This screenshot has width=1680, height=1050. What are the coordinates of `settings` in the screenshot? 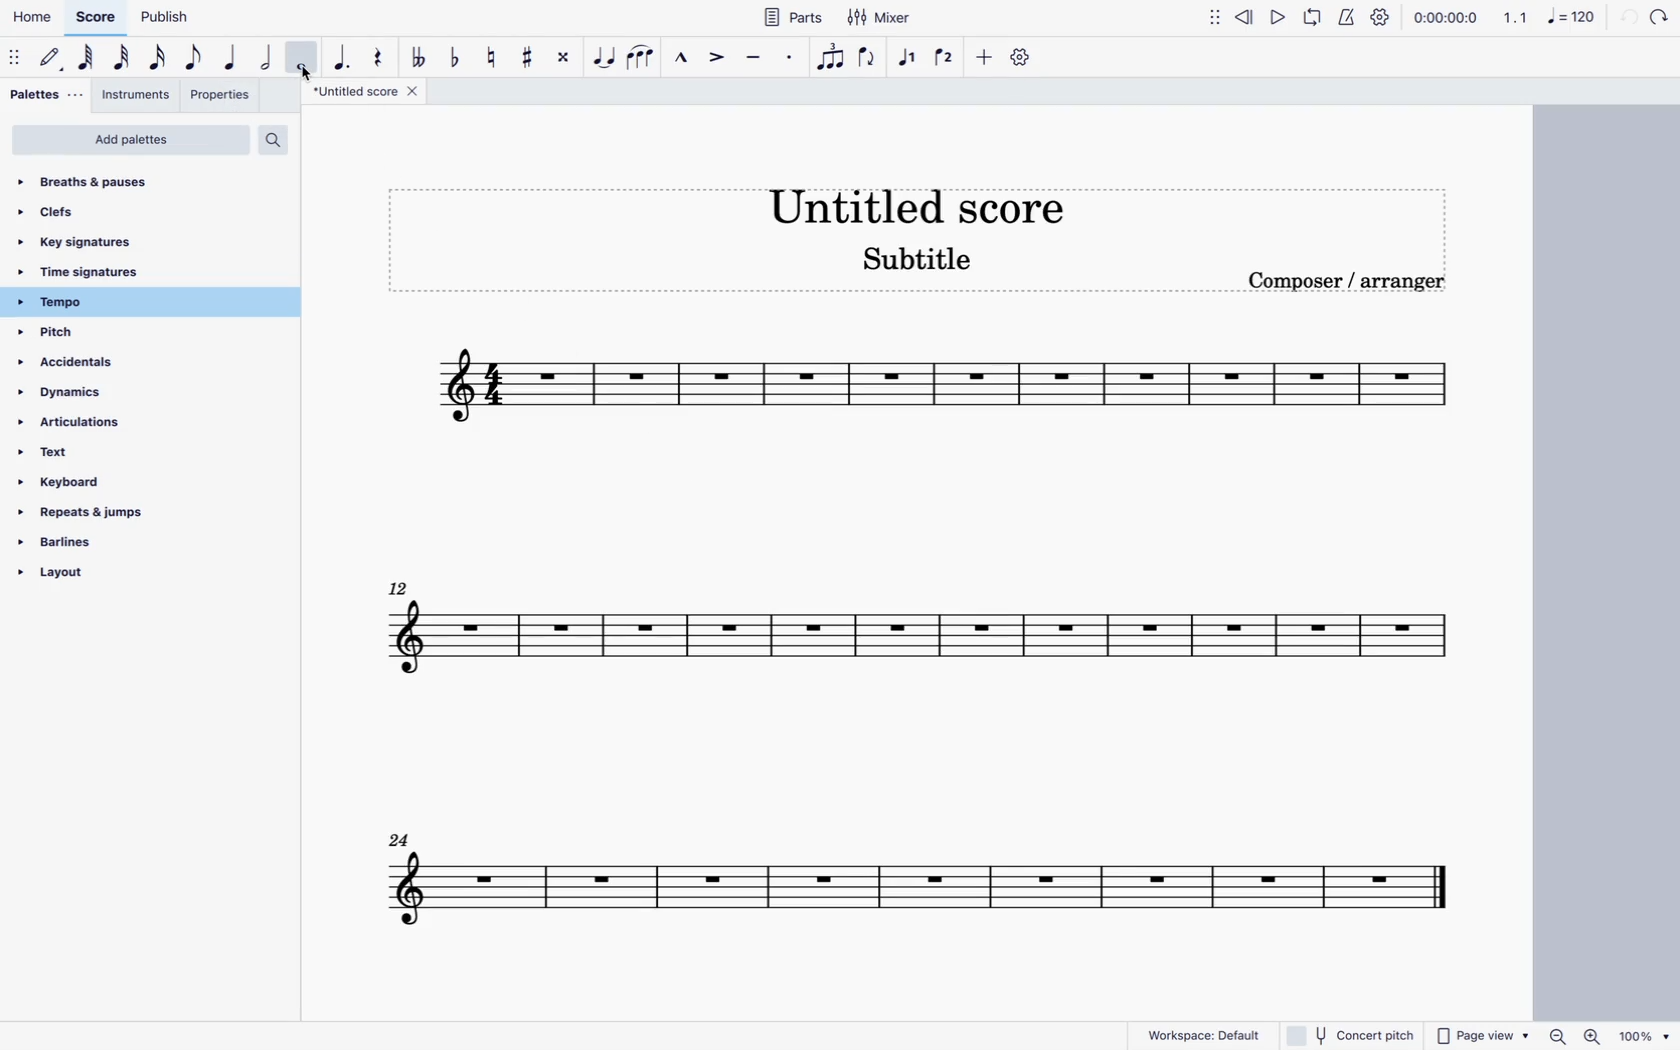 It's located at (1380, 17).